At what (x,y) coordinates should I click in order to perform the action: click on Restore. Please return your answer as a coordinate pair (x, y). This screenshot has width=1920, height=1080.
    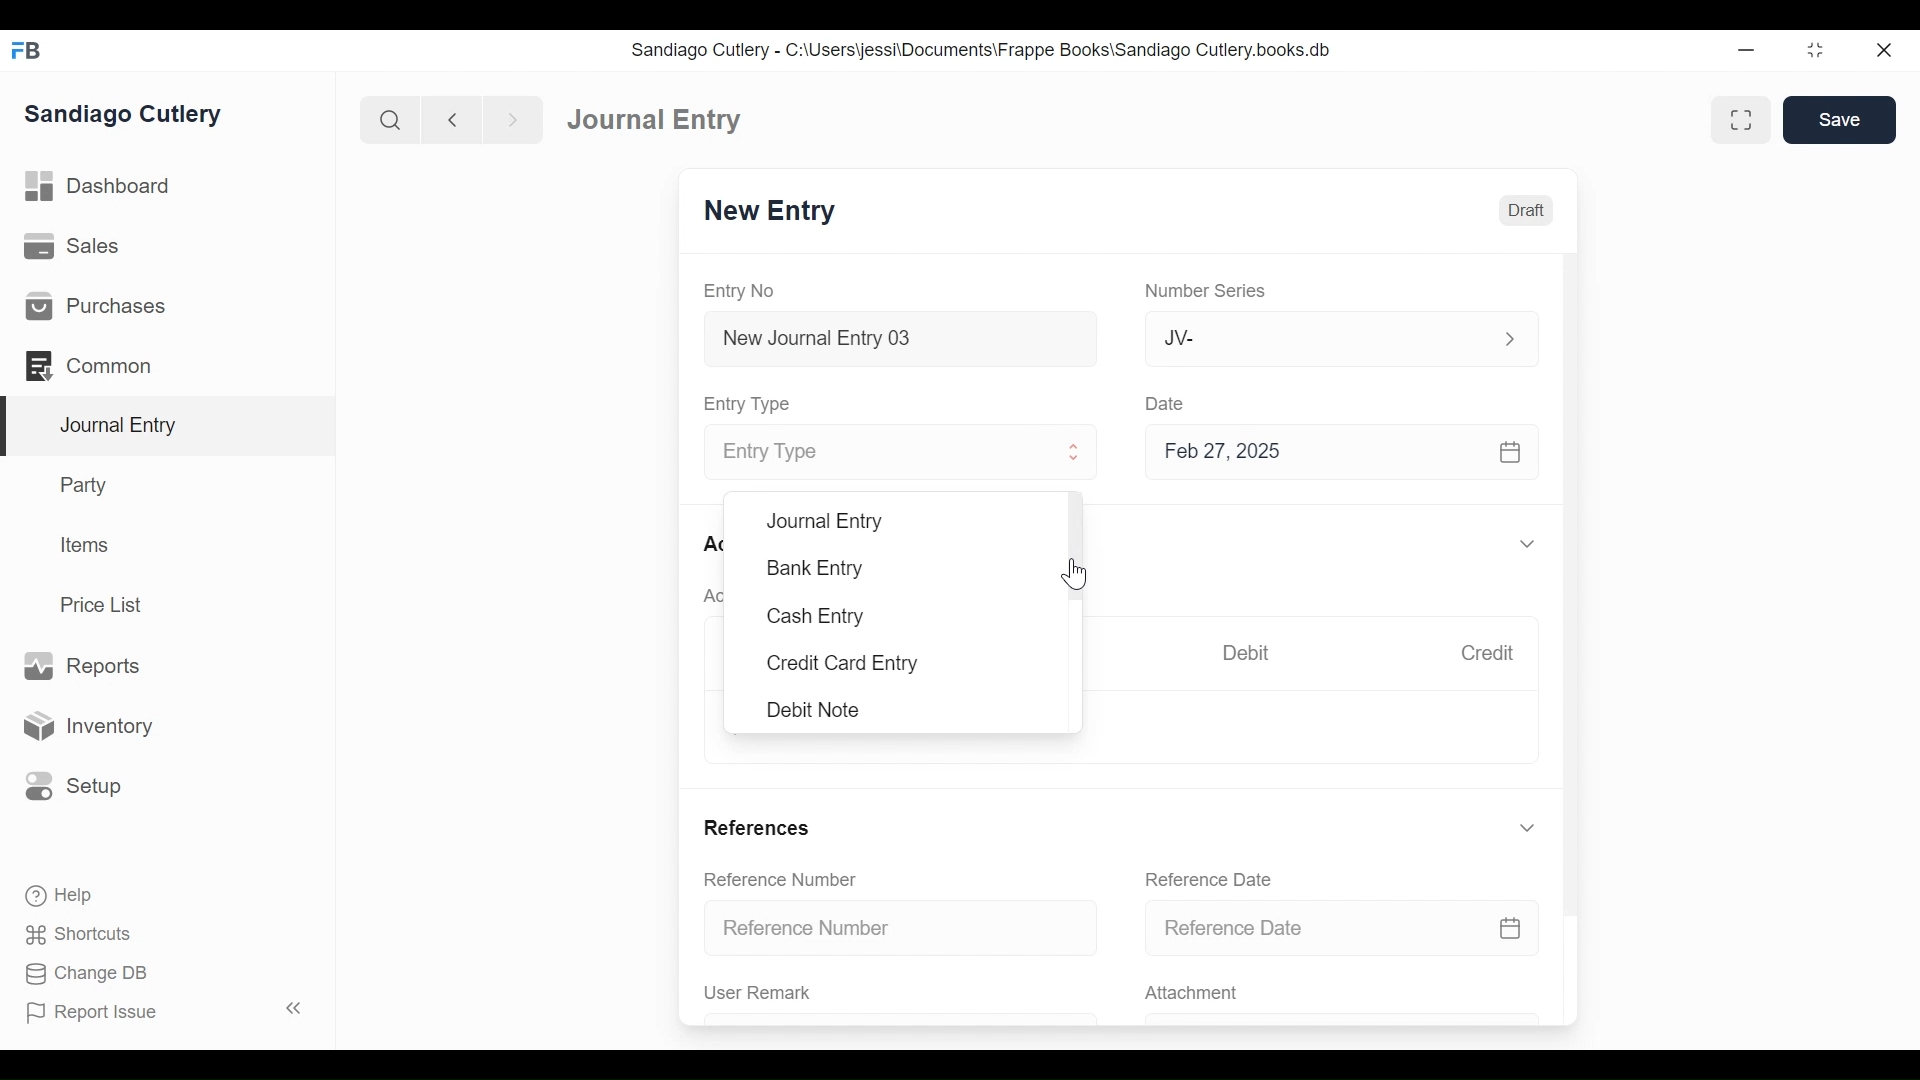
    Looking at the image, I should click on (1814, 49).